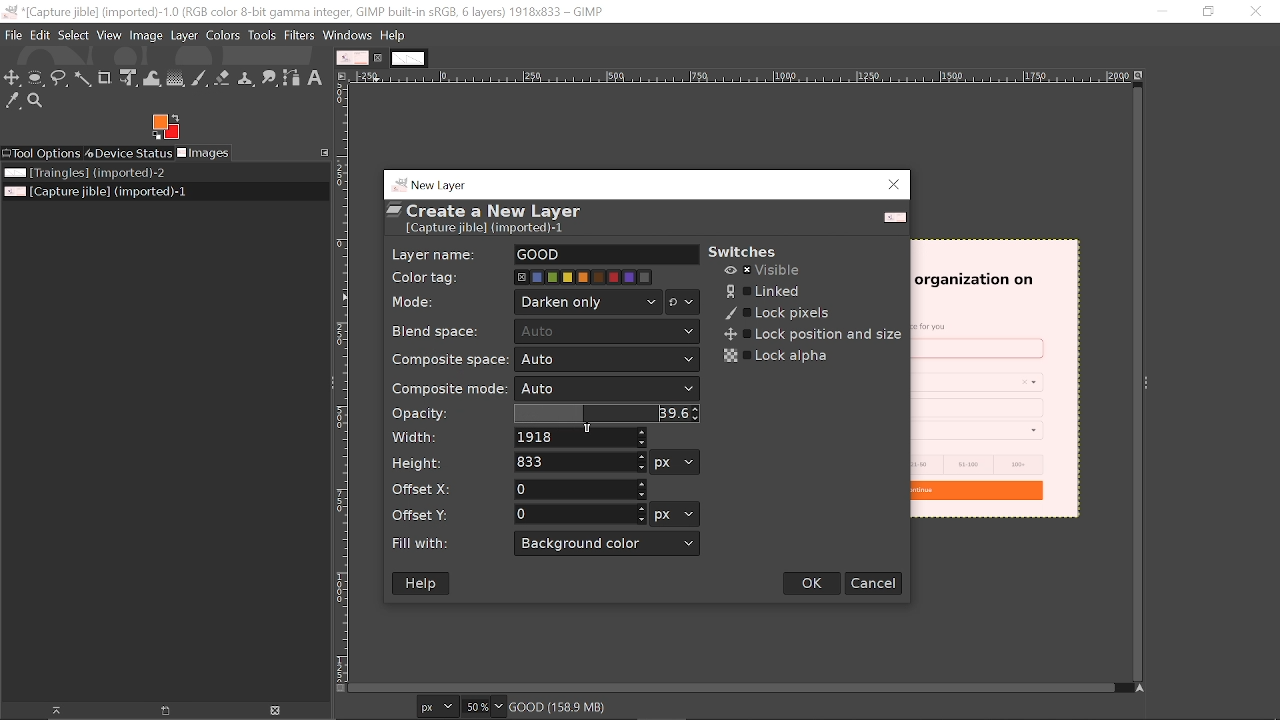  Describe the element at coordinates (683, 304) in the screenshot. I see `Mode options` at that location.